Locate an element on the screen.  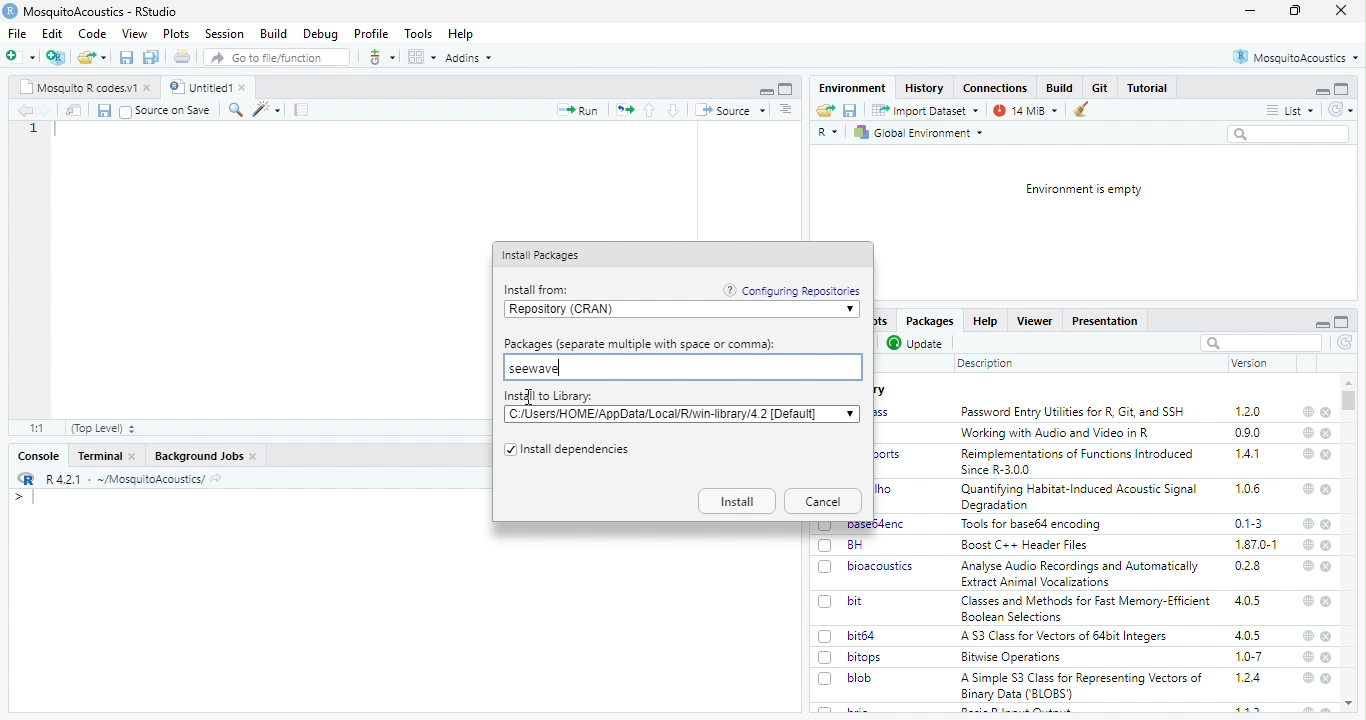
Import Dataset is located at coordinates (927, 111).